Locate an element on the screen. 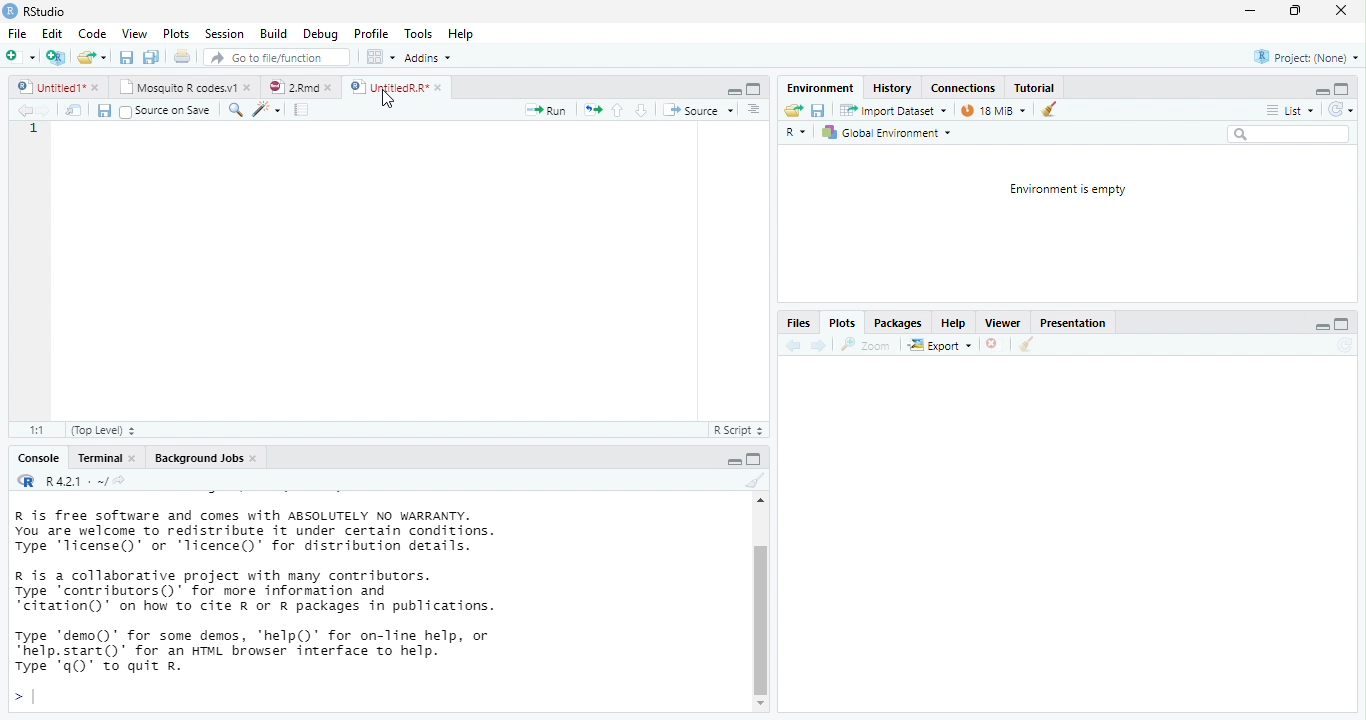 The image size is (1366, 720). open an existing file is located at coordinates (92, 58).